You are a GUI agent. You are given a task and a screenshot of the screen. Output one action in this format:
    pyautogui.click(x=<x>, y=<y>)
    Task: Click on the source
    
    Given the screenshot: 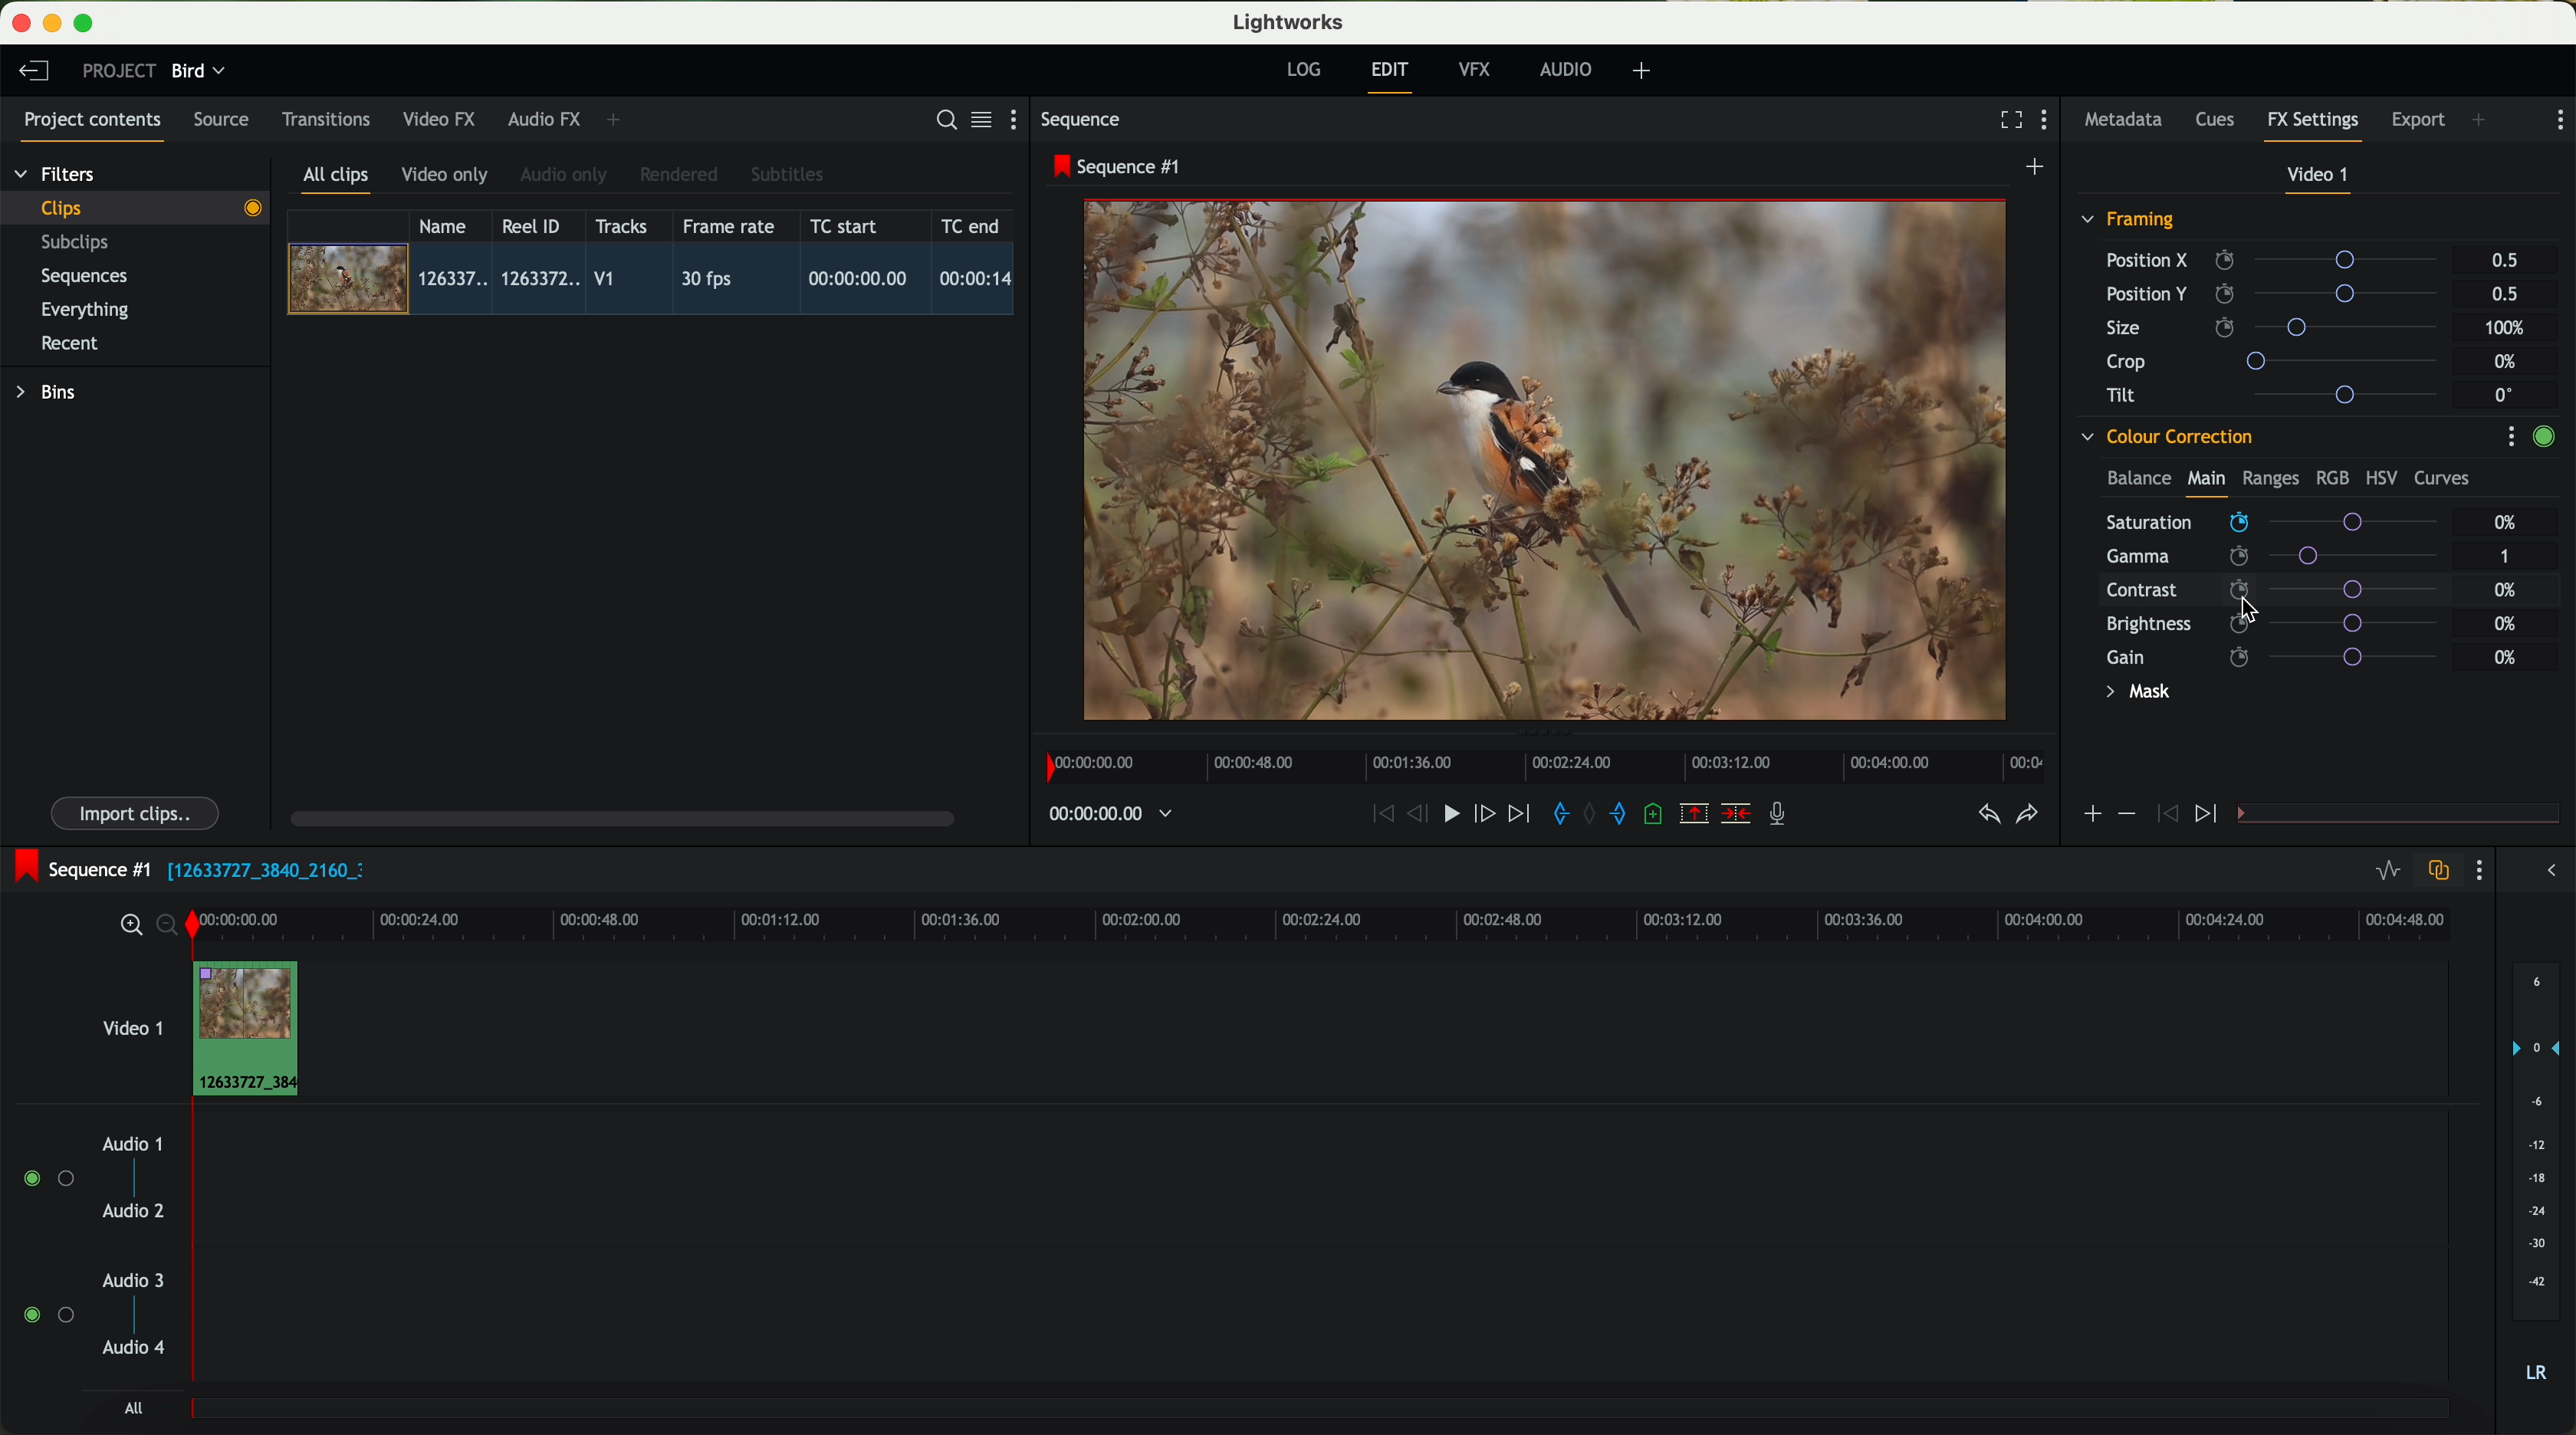 What is the action you would take?
    pyautogui.click(x=221, y=121)
    